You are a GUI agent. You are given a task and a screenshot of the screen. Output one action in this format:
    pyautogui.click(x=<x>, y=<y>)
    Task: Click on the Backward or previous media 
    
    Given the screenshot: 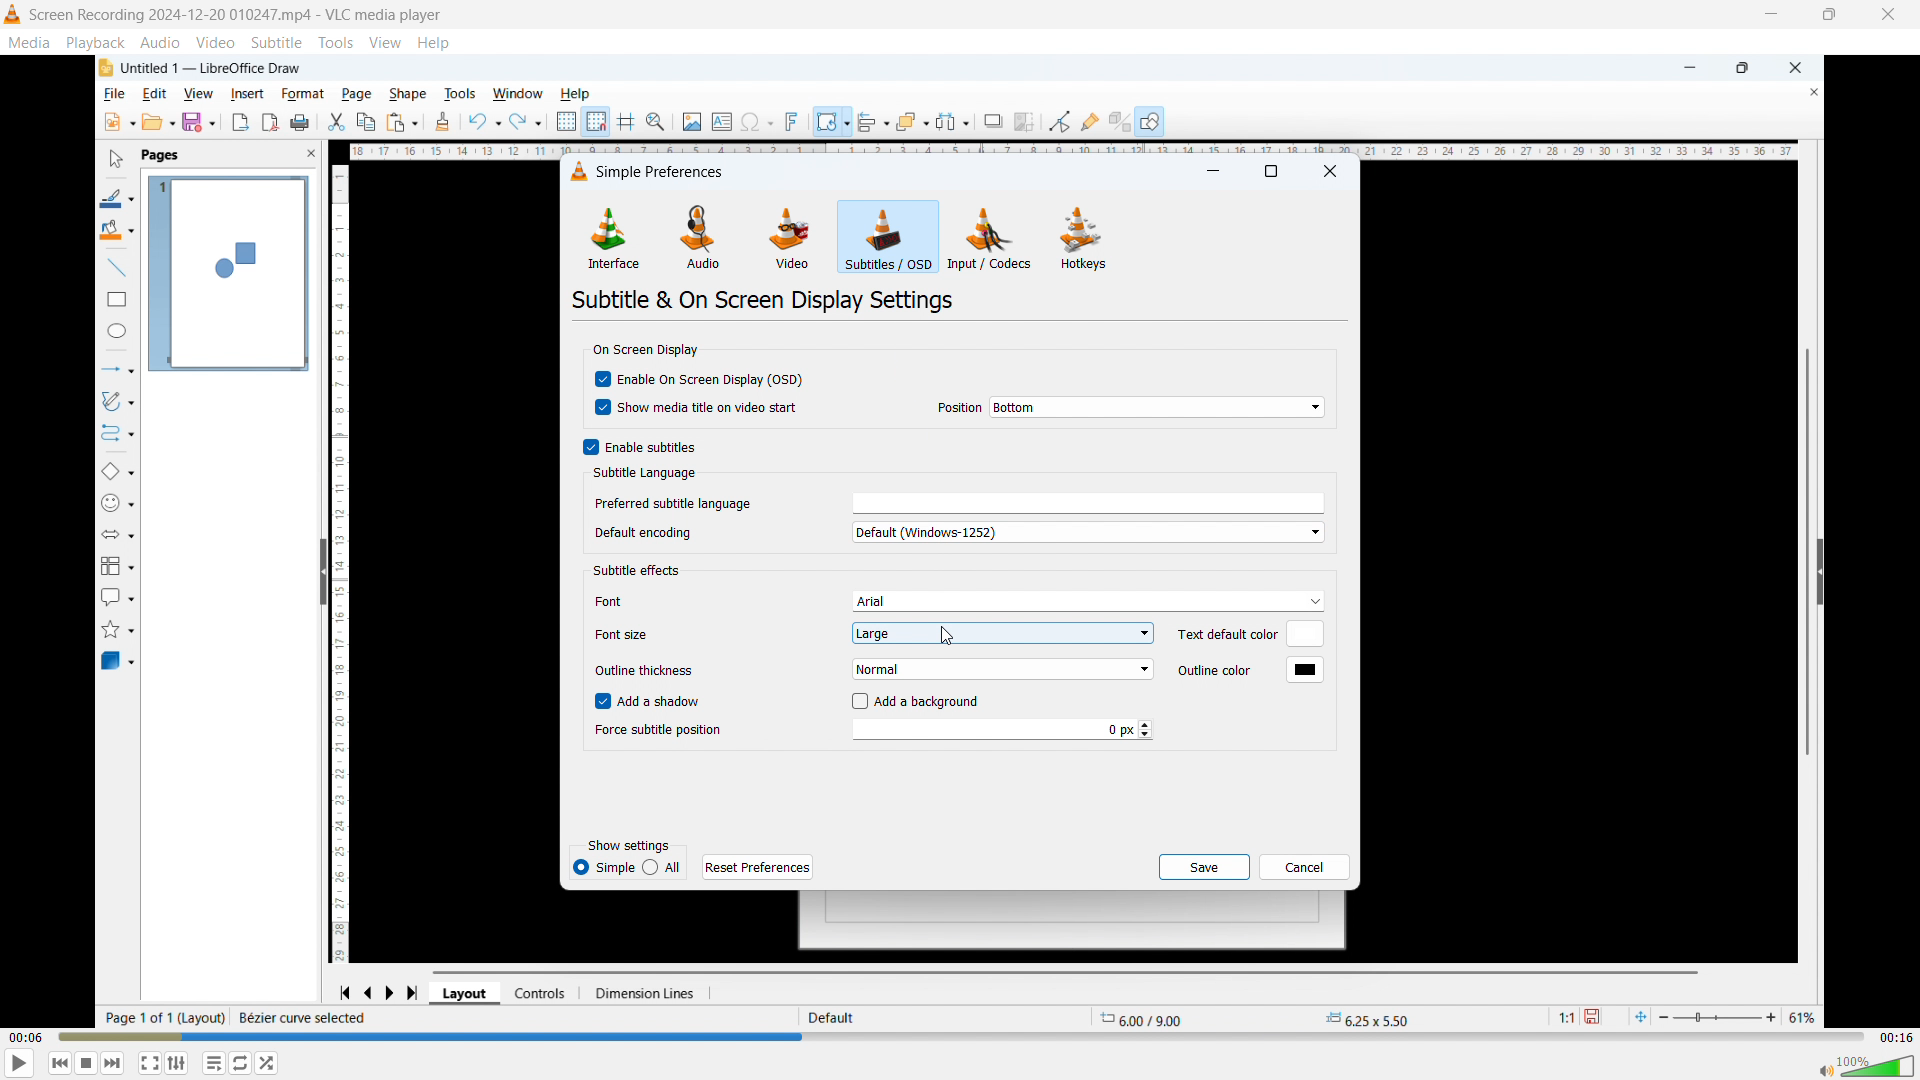 What is the action you would take?
    pyautogui.click(x=59, y=1063)
    